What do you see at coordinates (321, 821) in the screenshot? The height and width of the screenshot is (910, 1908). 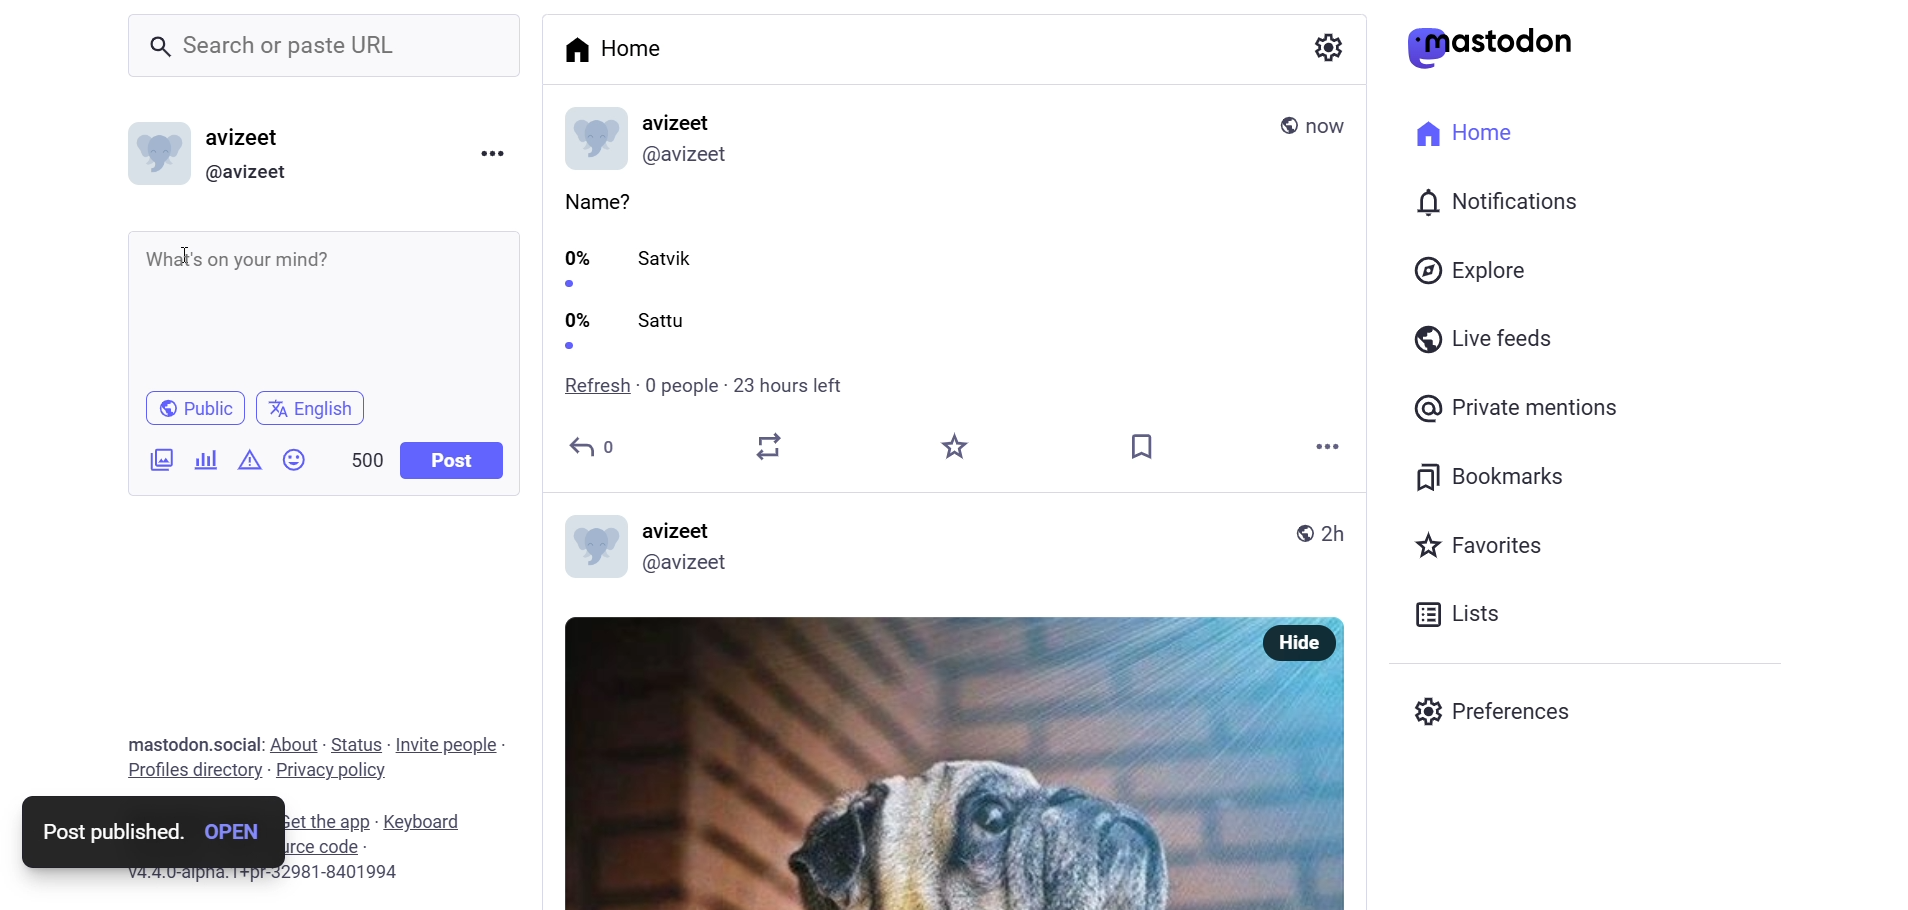 I see `get the app` at bounding box center [321, 821].